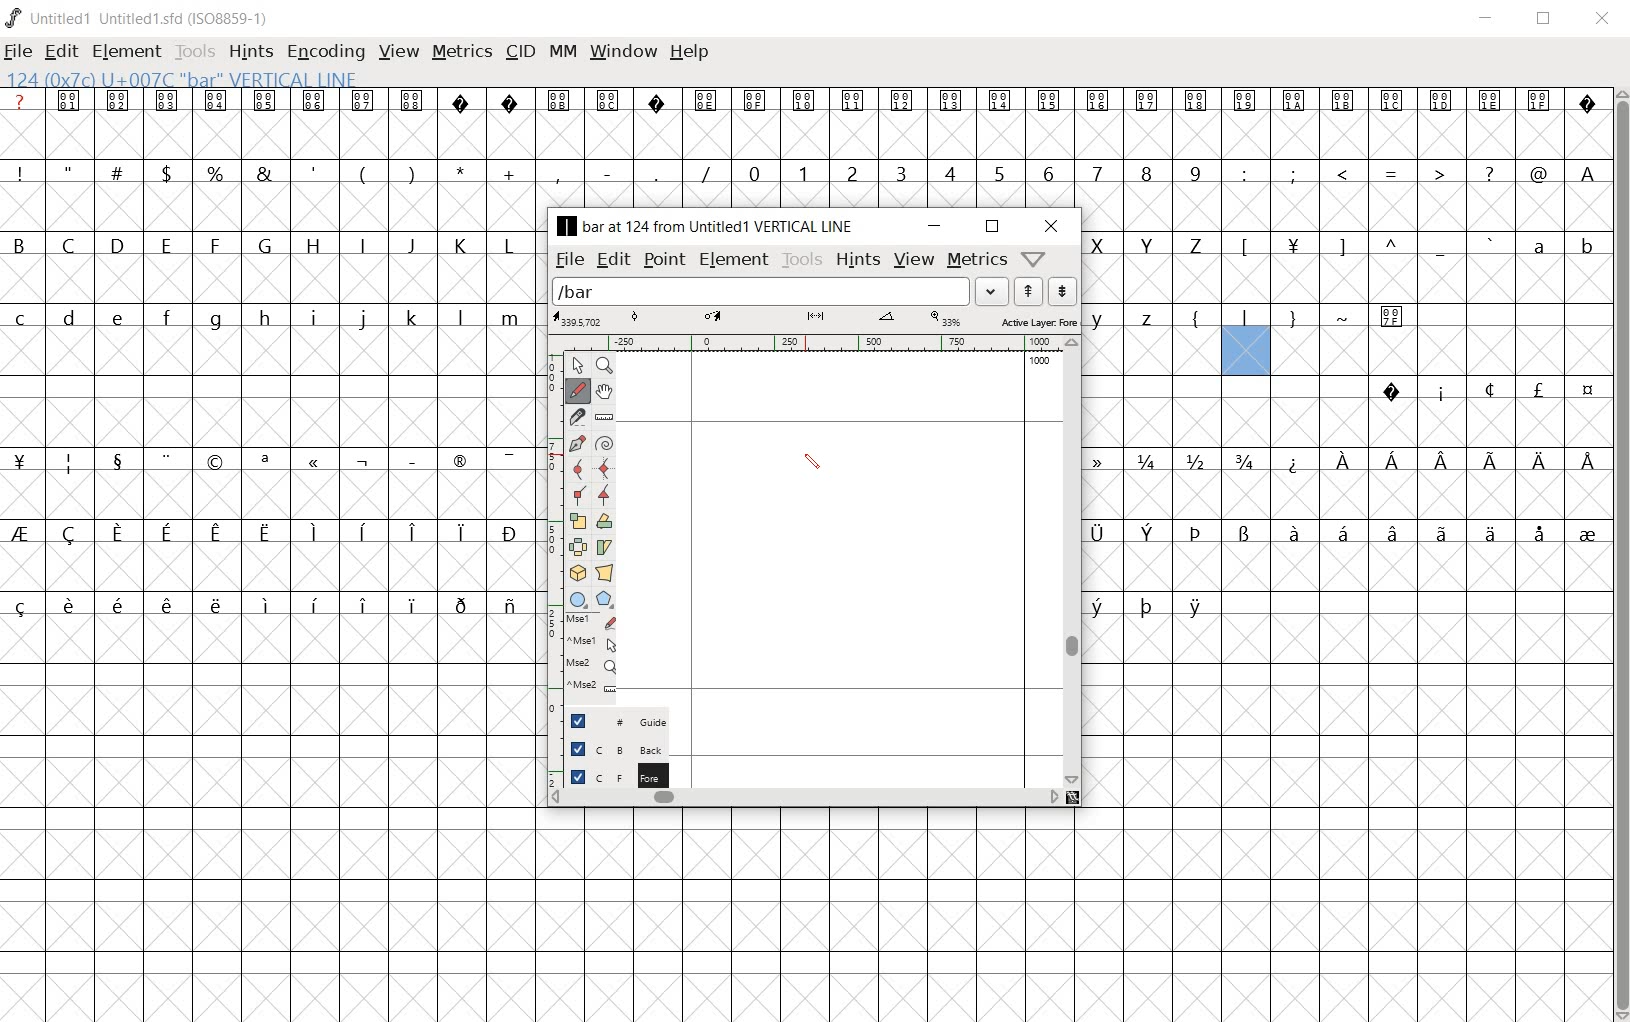  What do you see at coordinates (1620, 552) in the screenshot?
I see `scrollbar` at bounding box center [1620, 552].